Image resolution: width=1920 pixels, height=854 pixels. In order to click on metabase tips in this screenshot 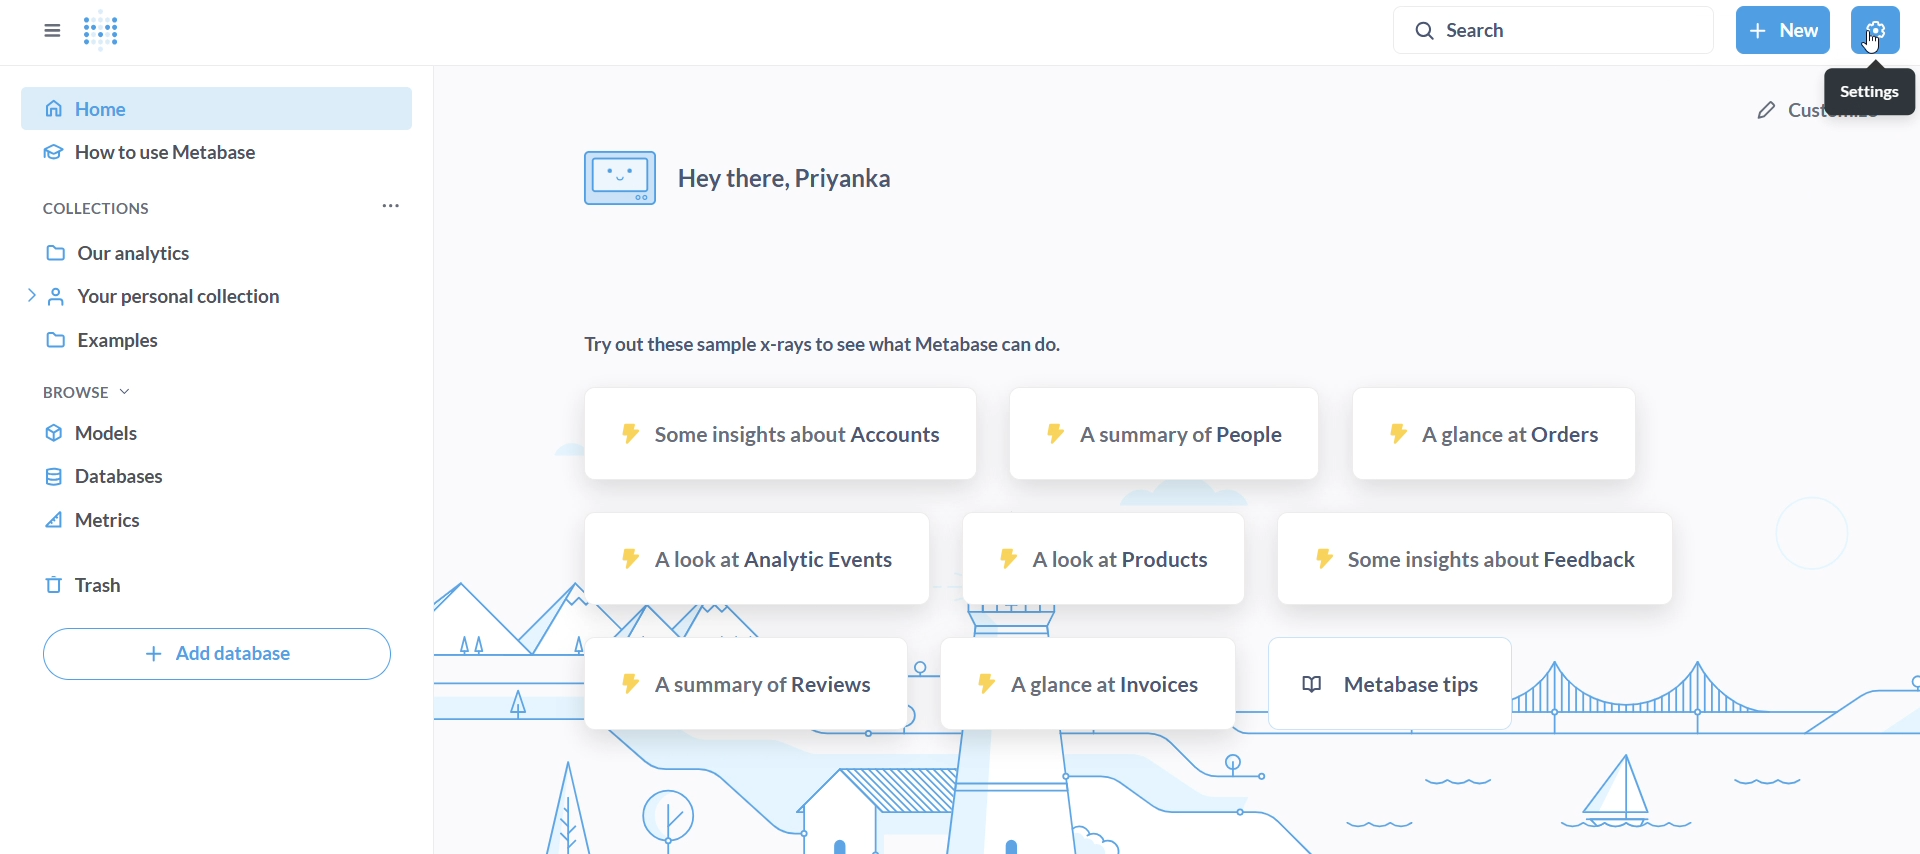, I will do `click(1390, 683)`.